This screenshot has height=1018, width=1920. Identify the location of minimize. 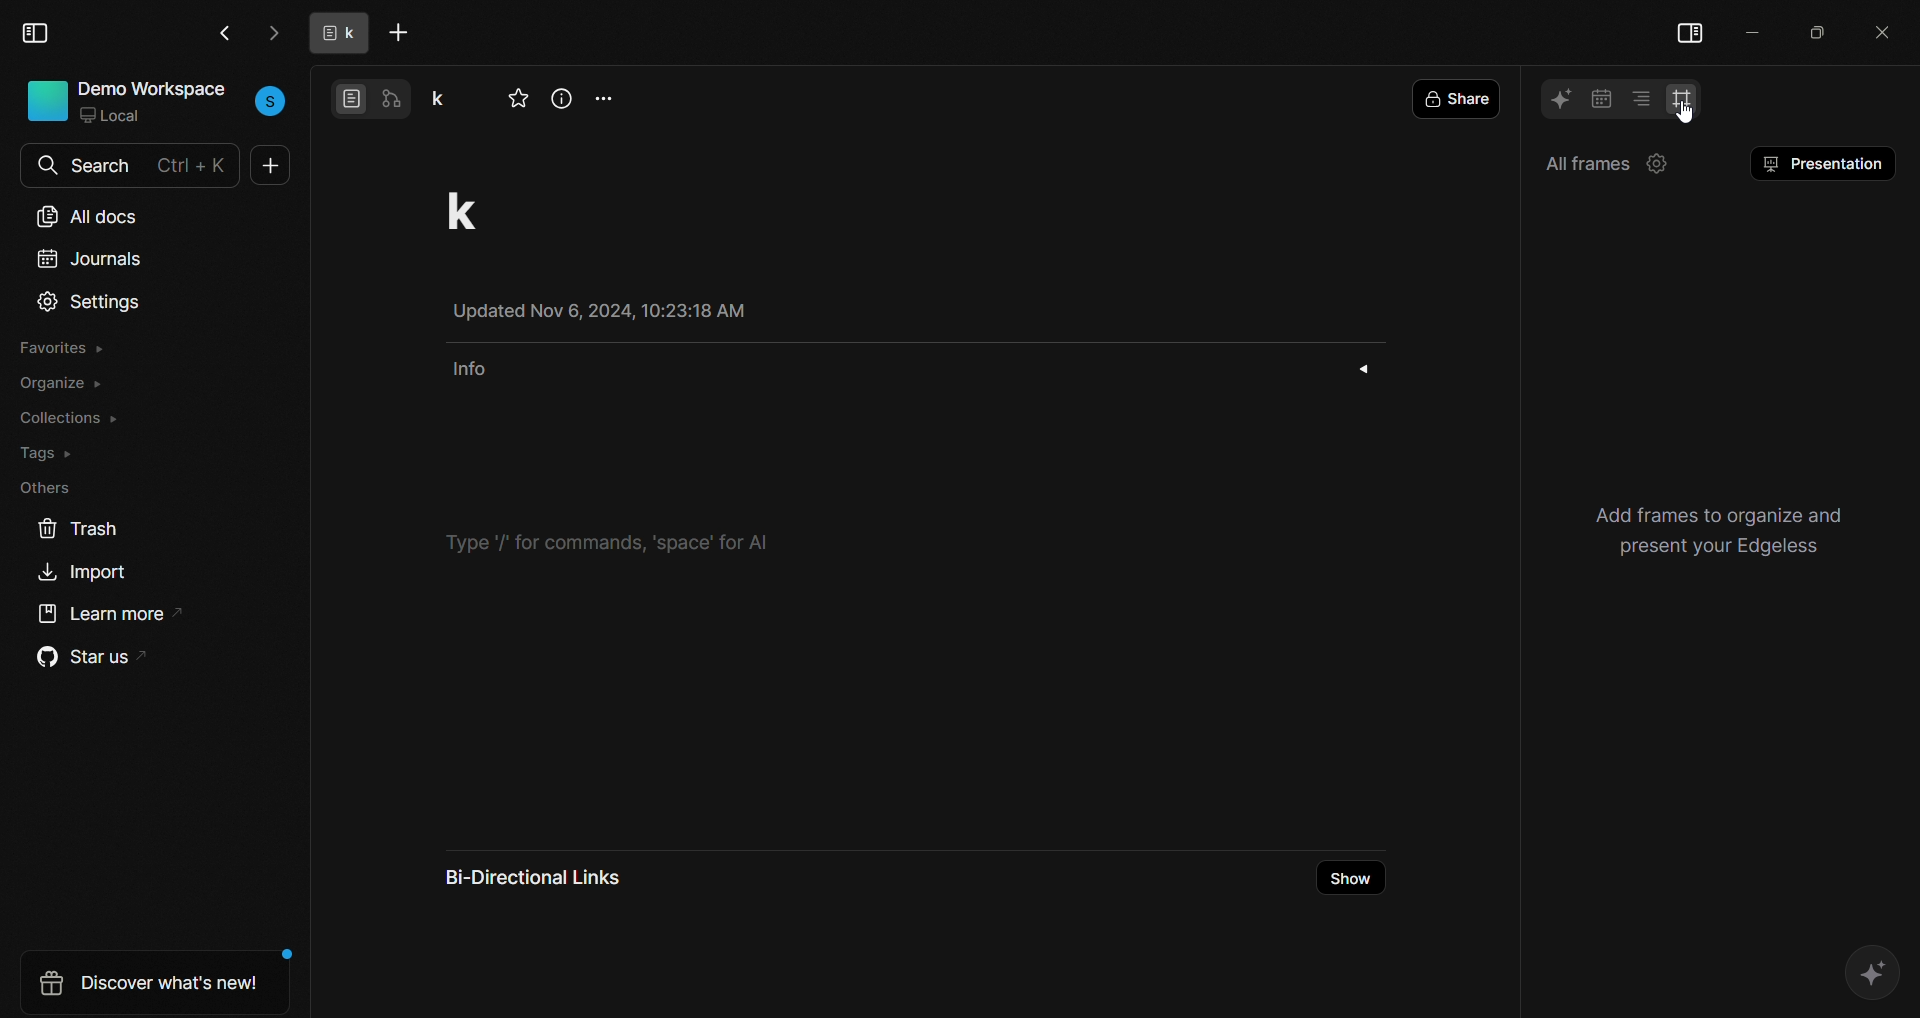
(1757, 30).